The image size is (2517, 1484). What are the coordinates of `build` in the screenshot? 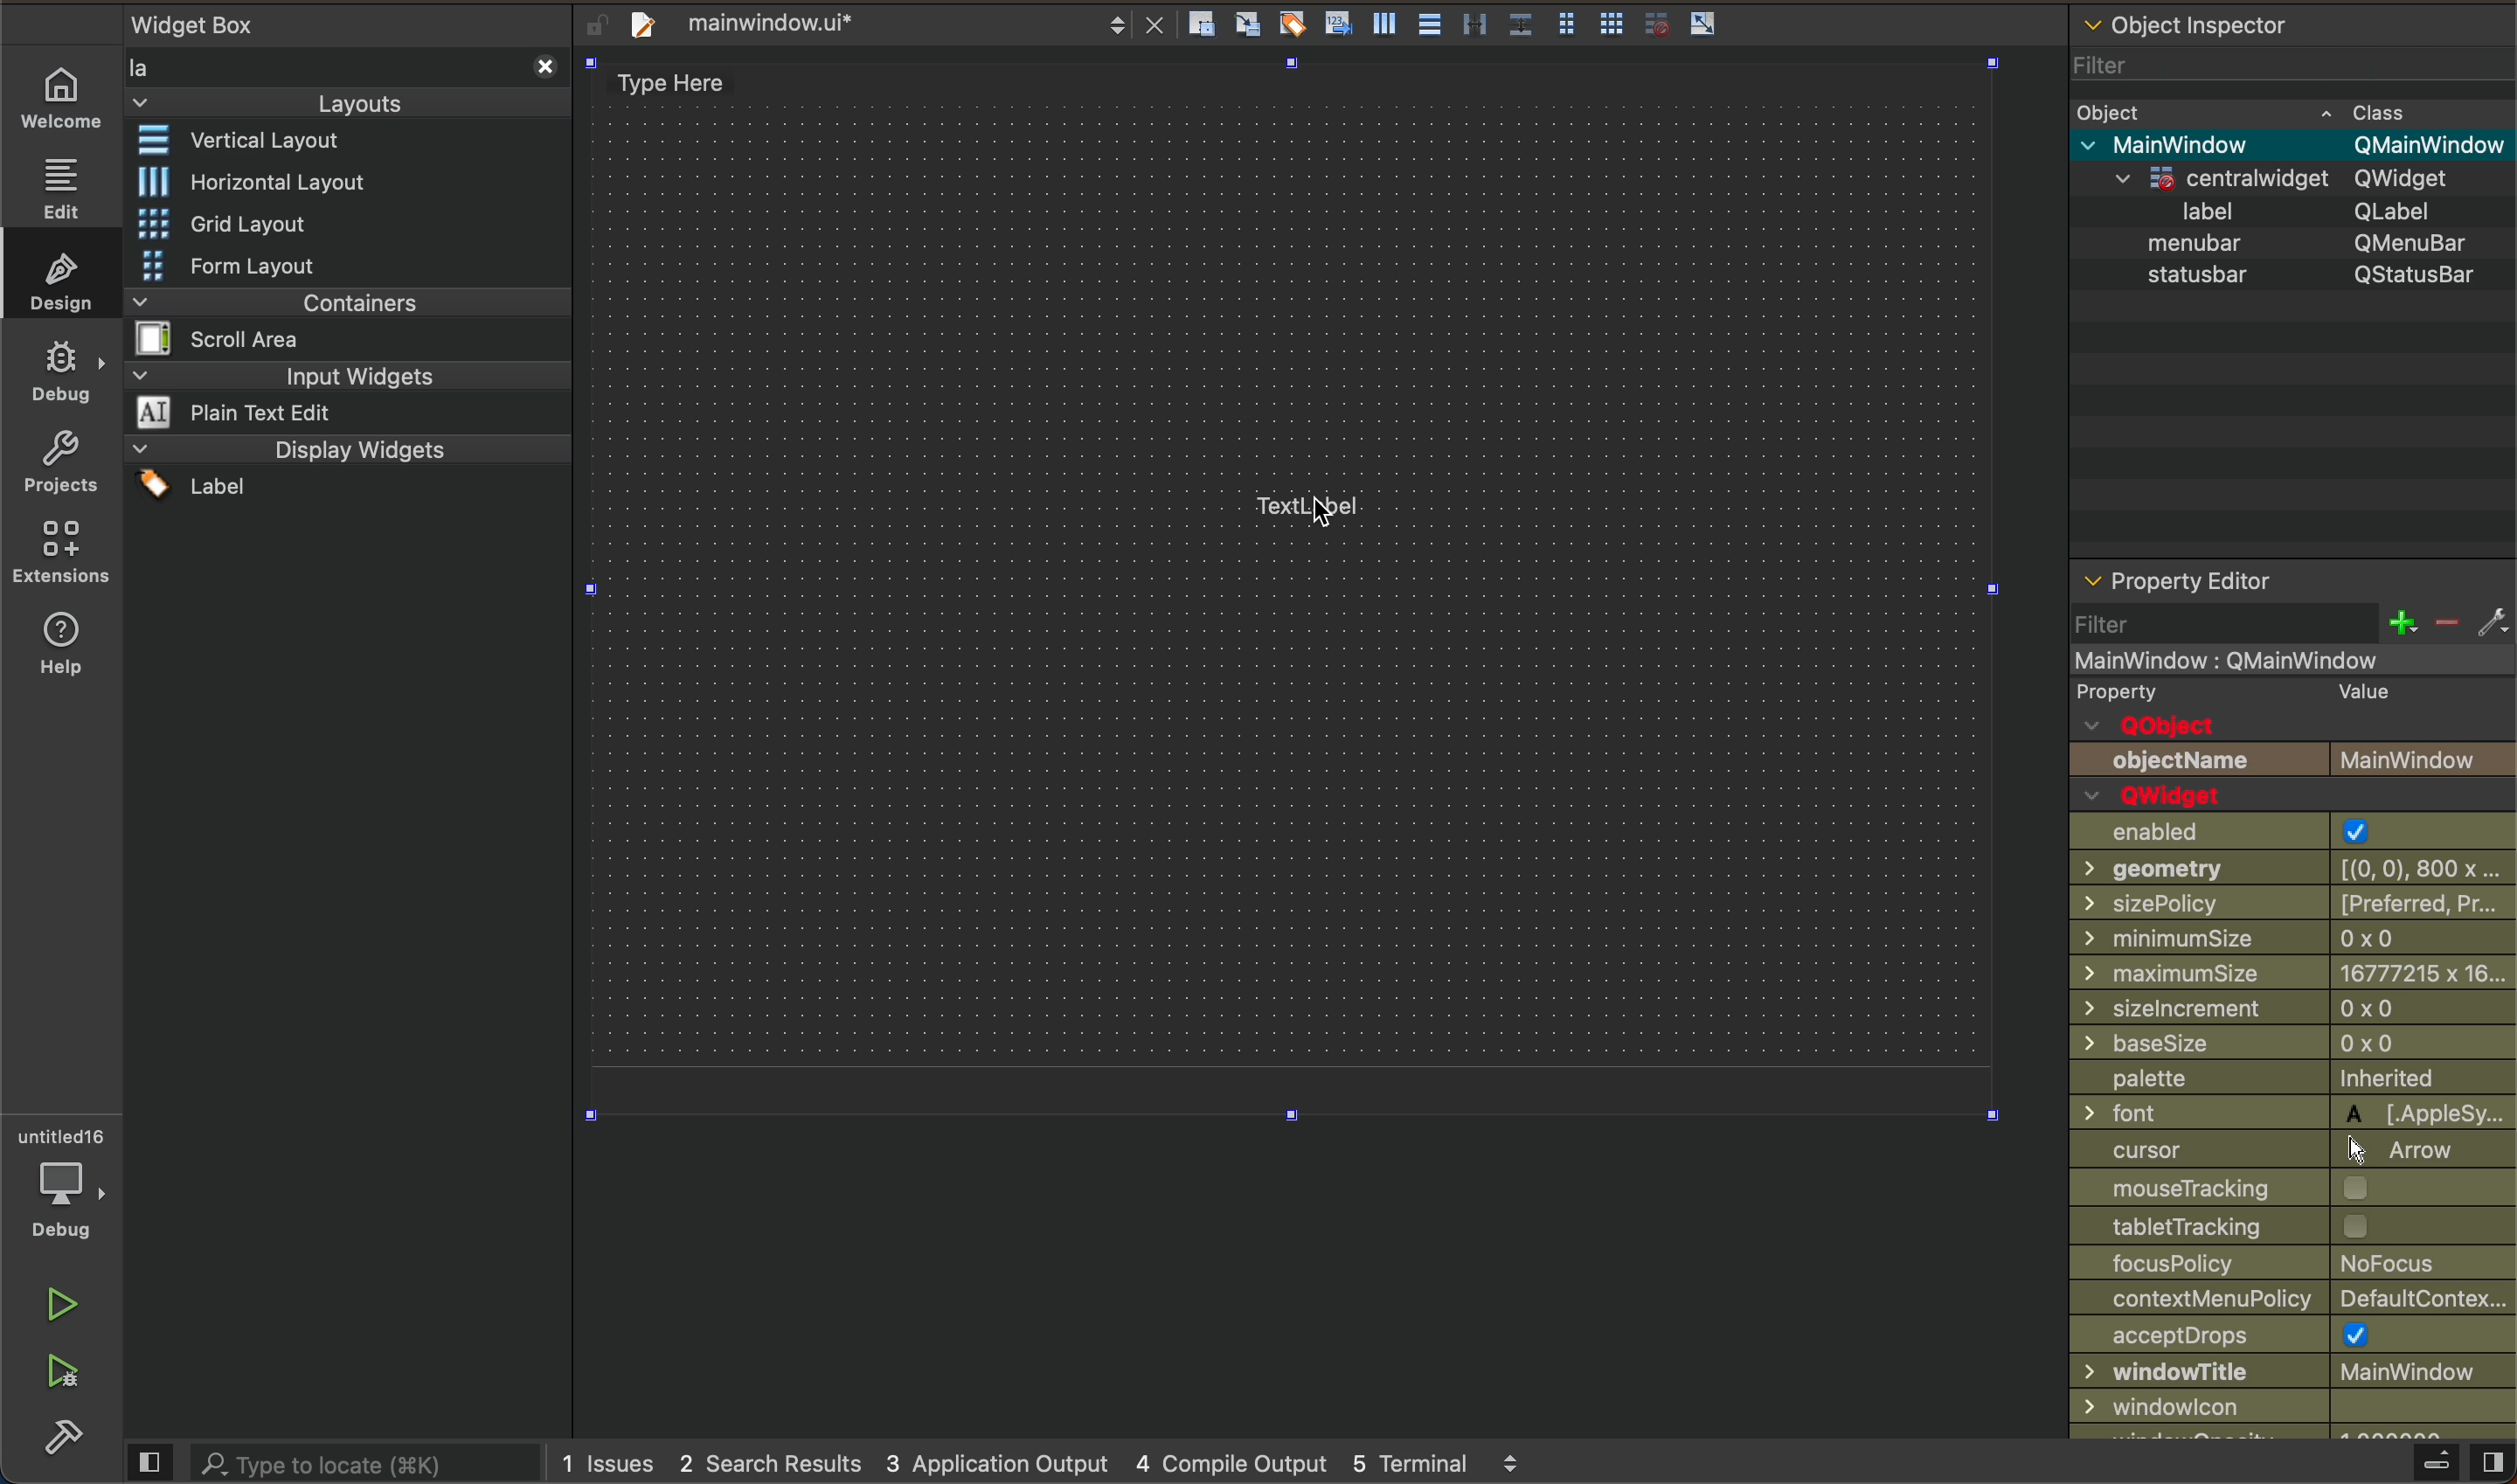 It's located at (65, 1441).